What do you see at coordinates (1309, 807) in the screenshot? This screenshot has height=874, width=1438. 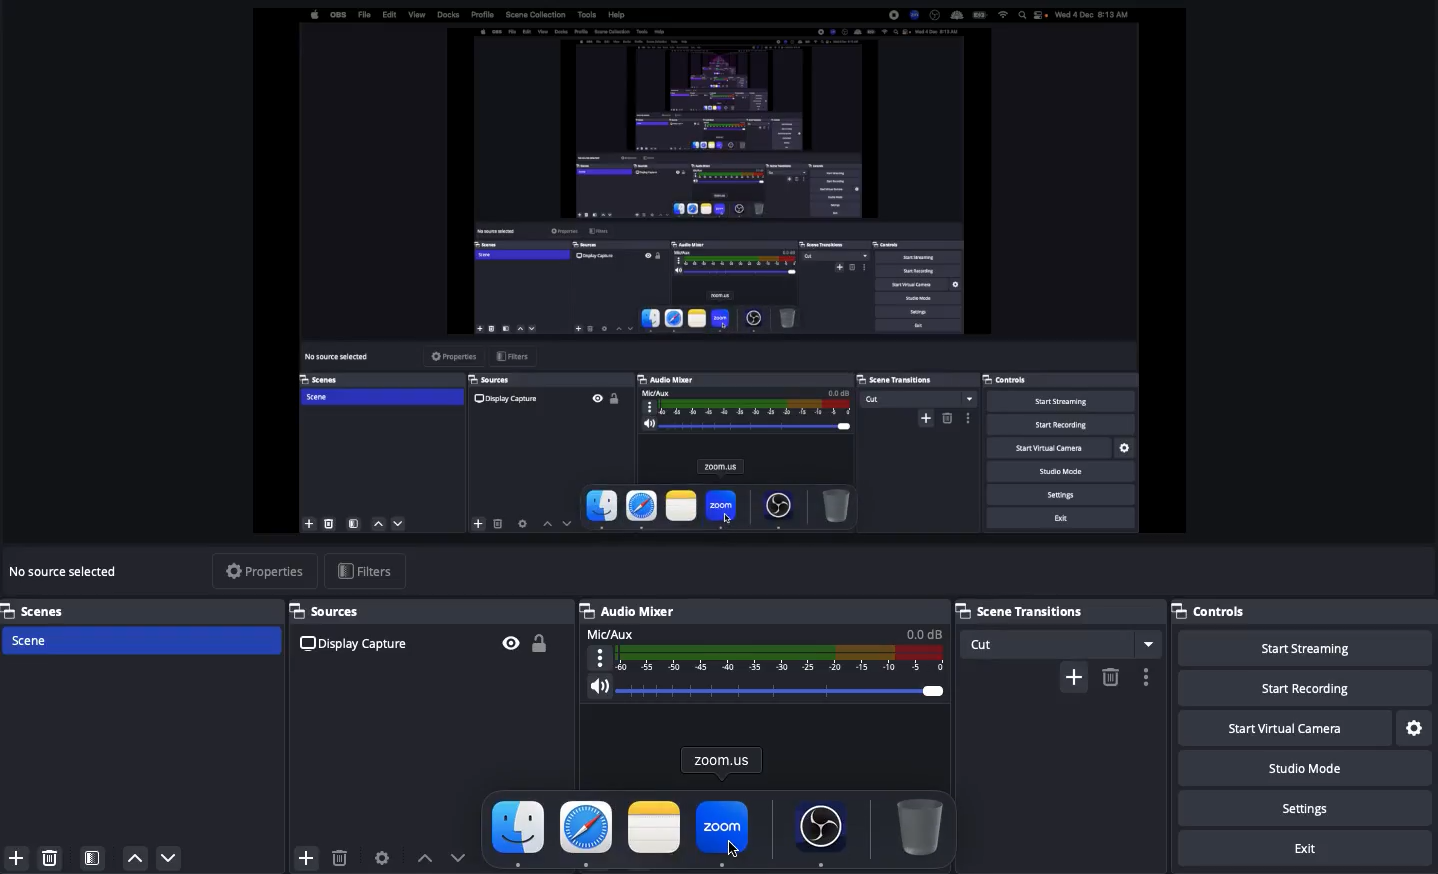 I see `Settings` at bounding box center [1309, 807].